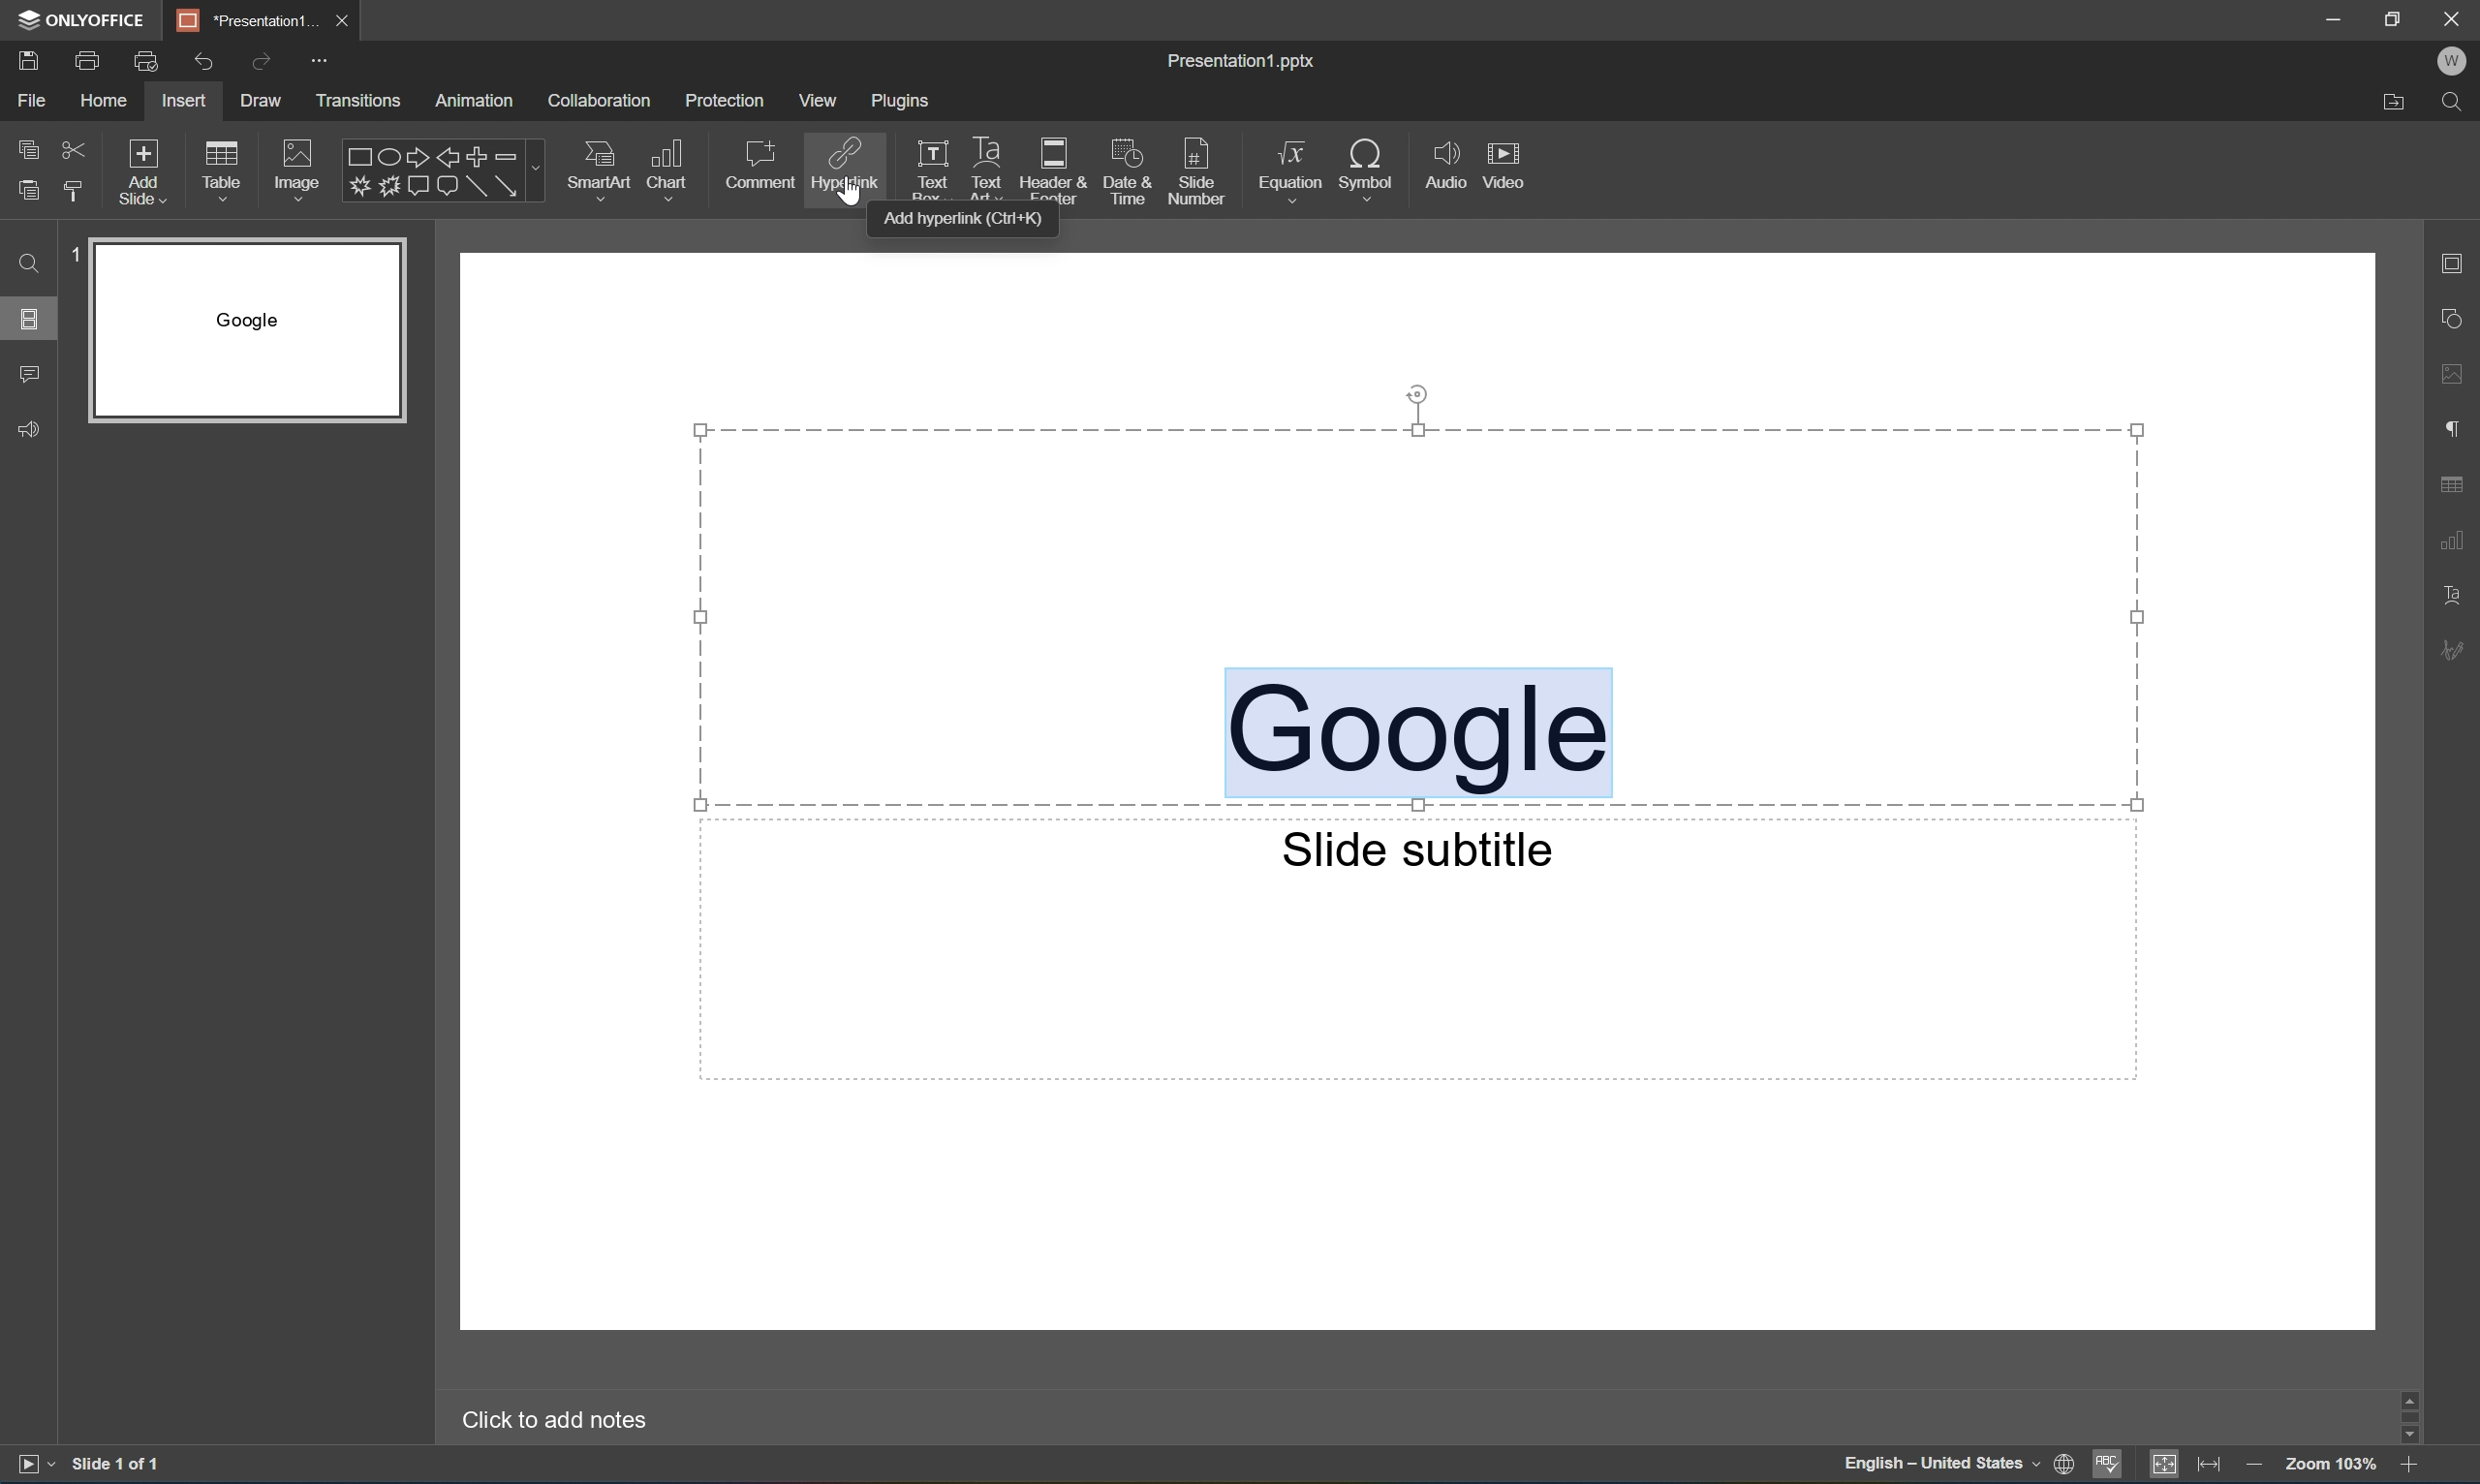 The image size is (2480, 1484). What do you see at coordinates (537, 170) in the screenshot?
I see `Drop down` at bounding box center [537, 170].